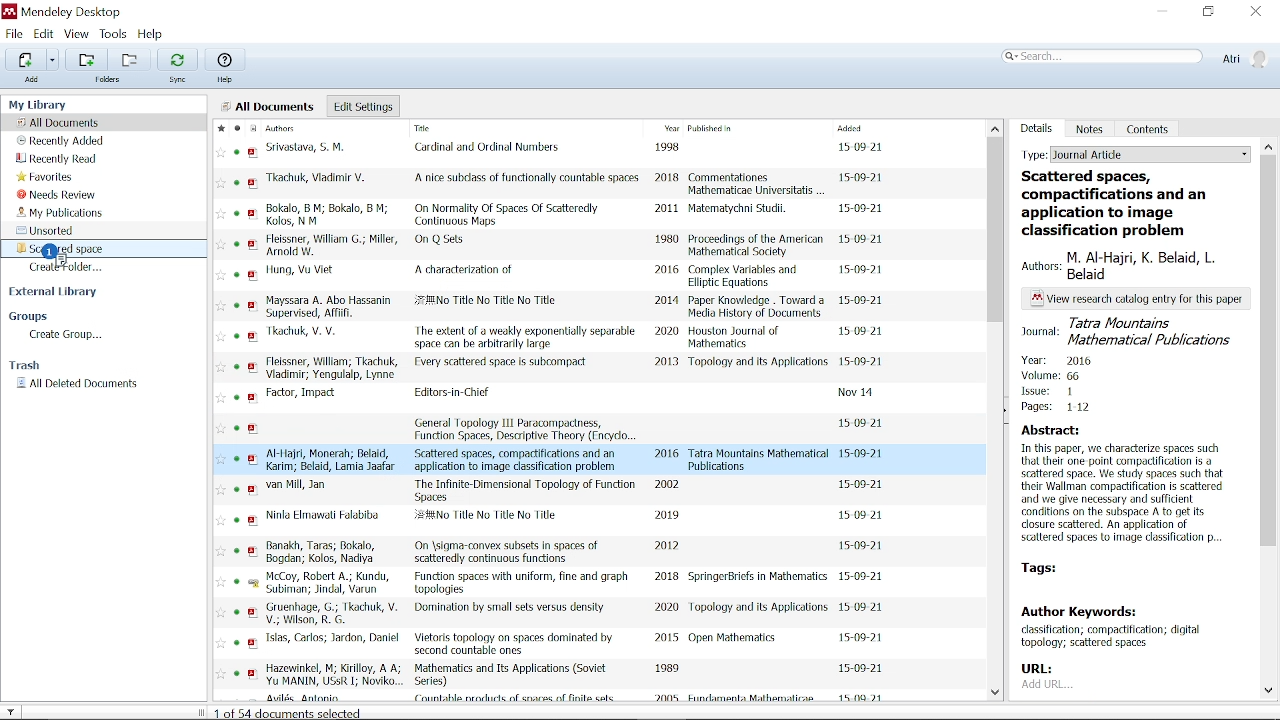 The image size is (1280, 720). Describe the element at coordinates (324, 515) in the screenshot. I see `authors` at that location.